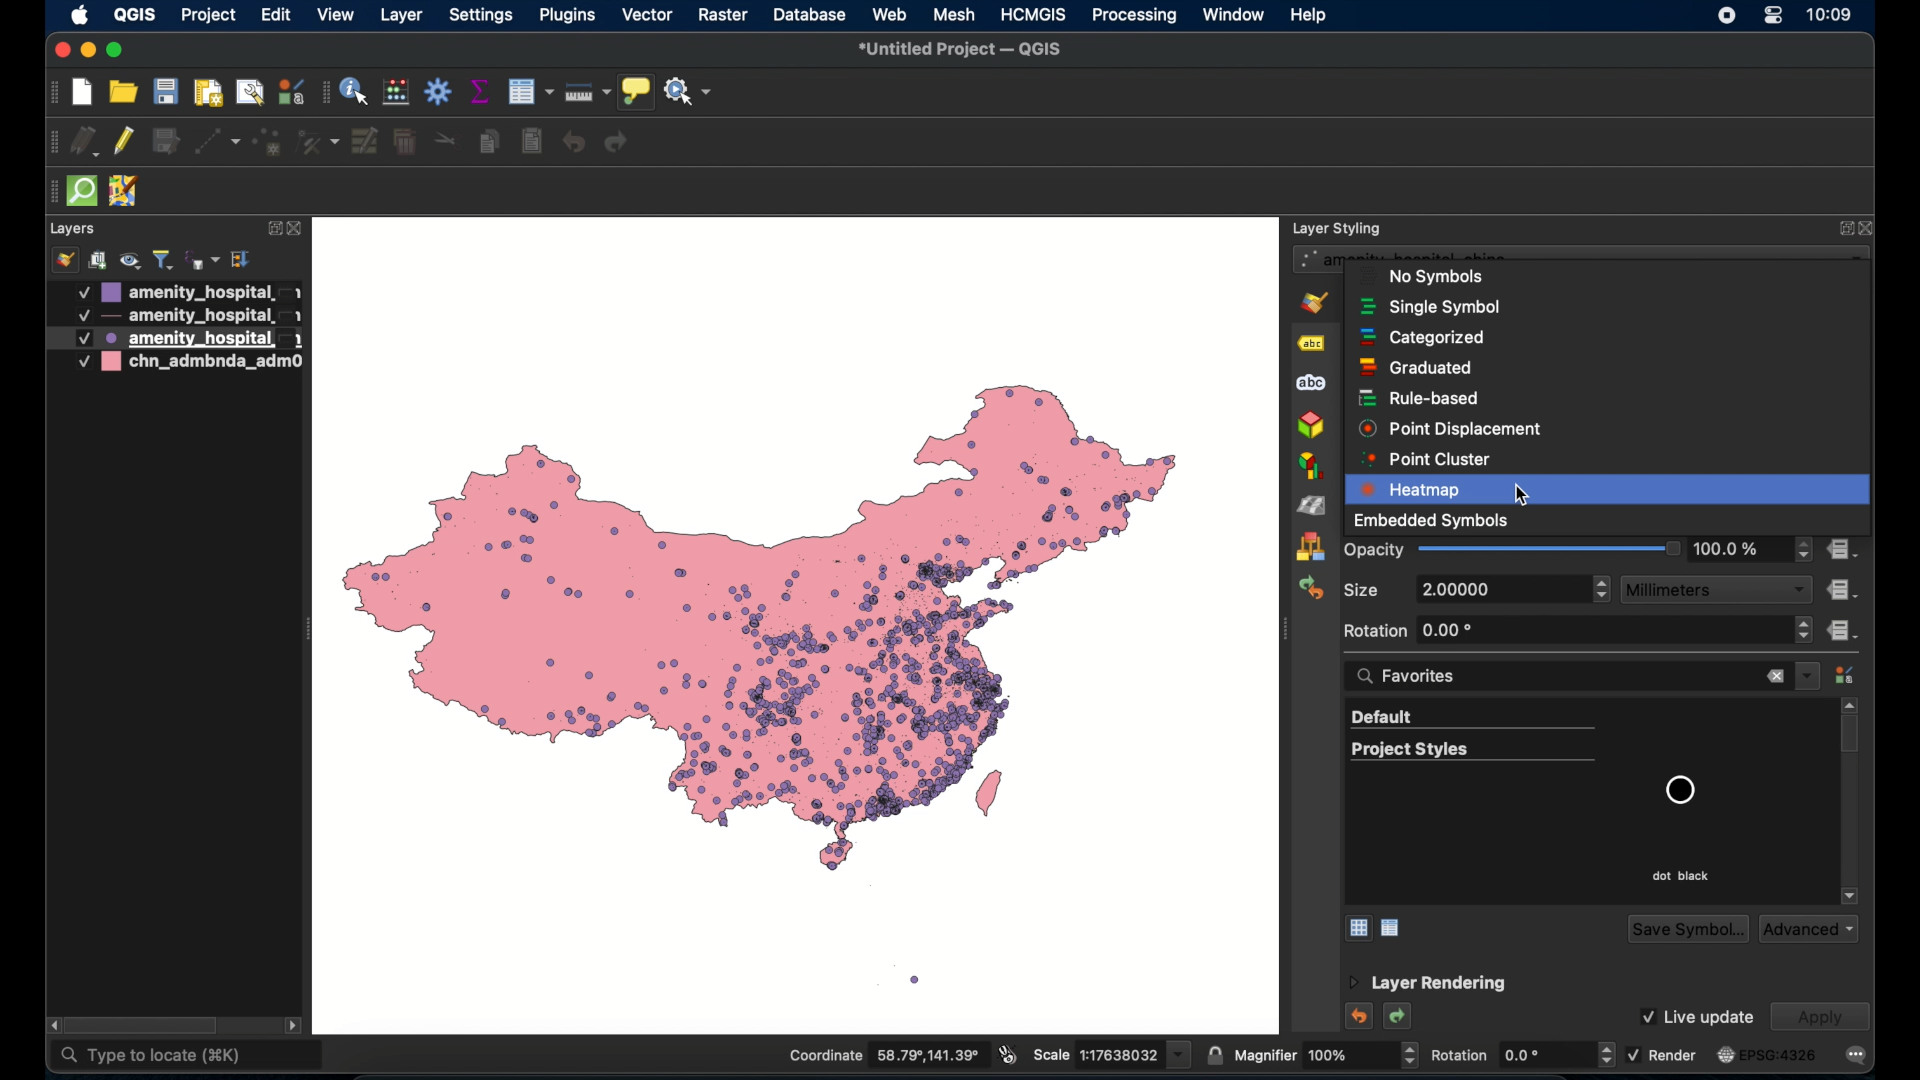 This screenshot has width=1920, height=1080. Describe the element at coordinates (1514, 590) in the screenshot. I see `size stepper buttons` at that location.